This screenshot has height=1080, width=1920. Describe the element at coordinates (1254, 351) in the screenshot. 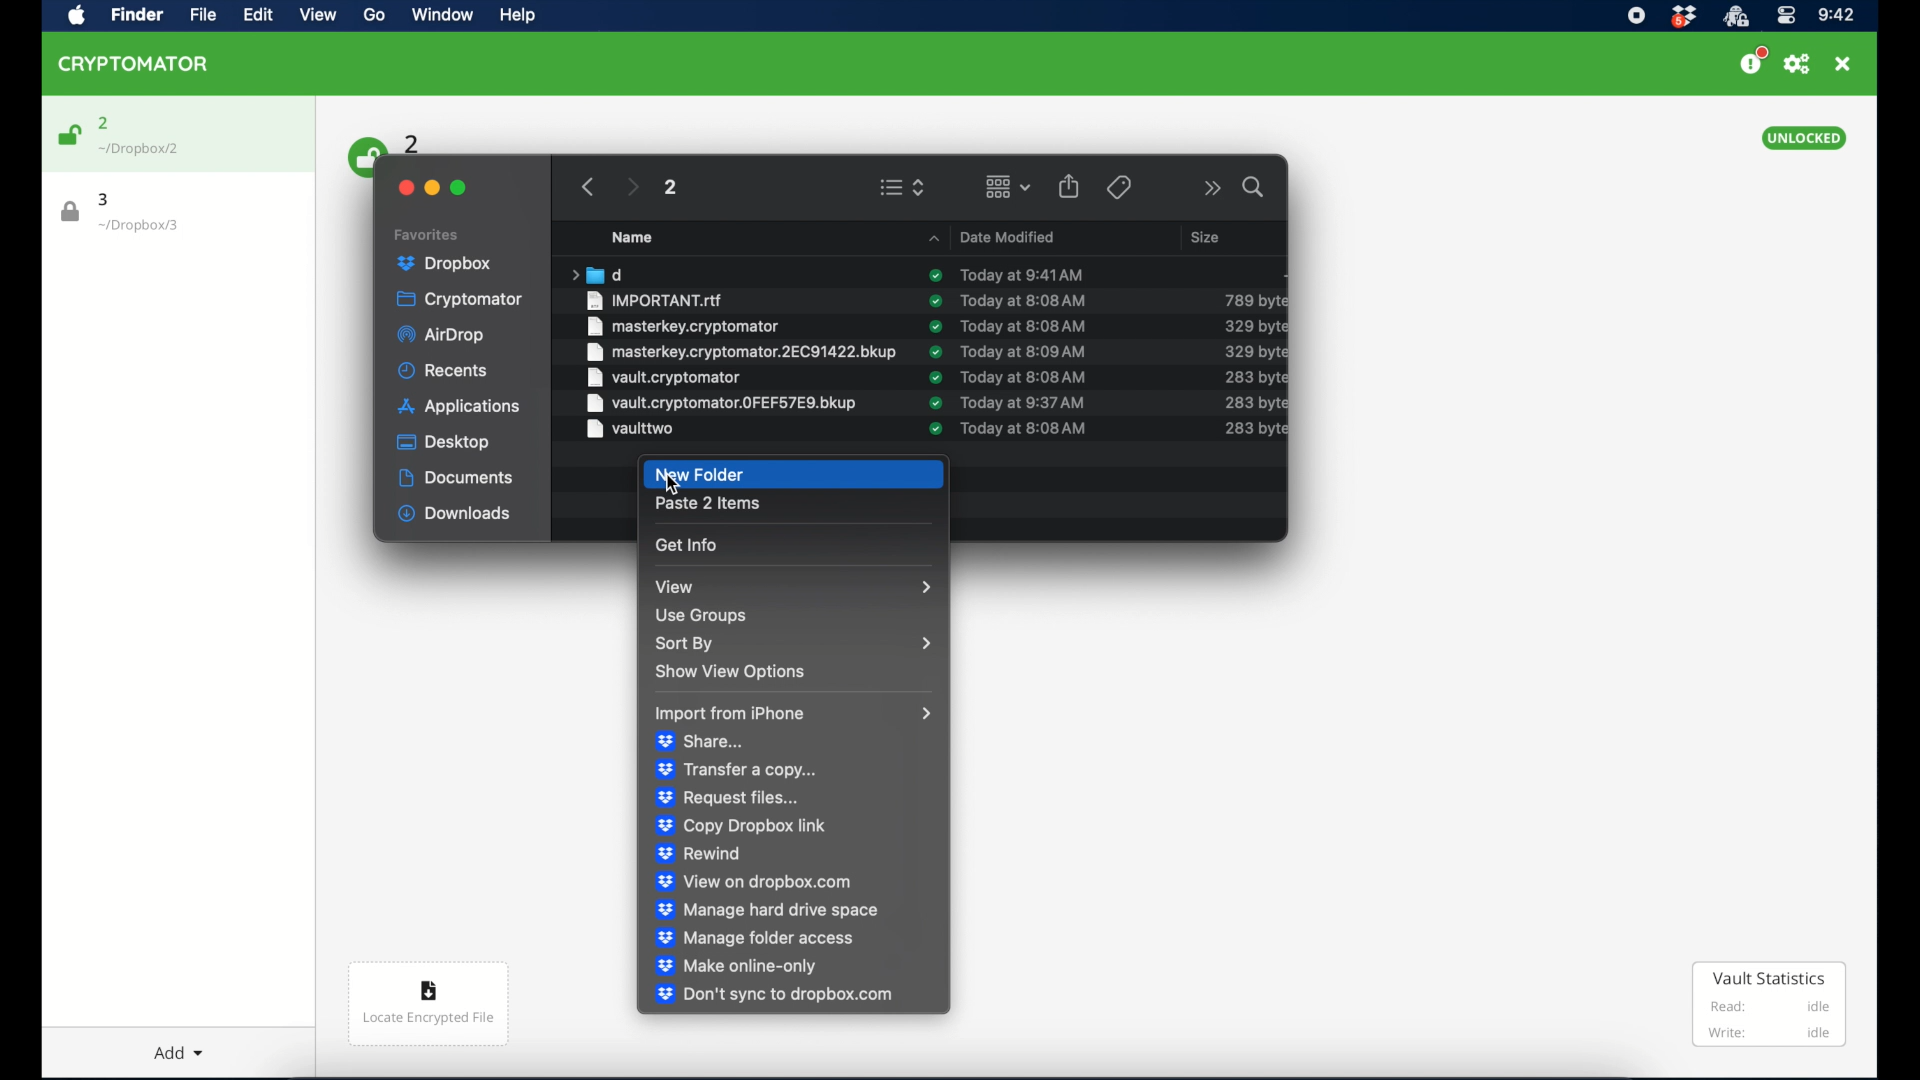

I see `size` at that location.